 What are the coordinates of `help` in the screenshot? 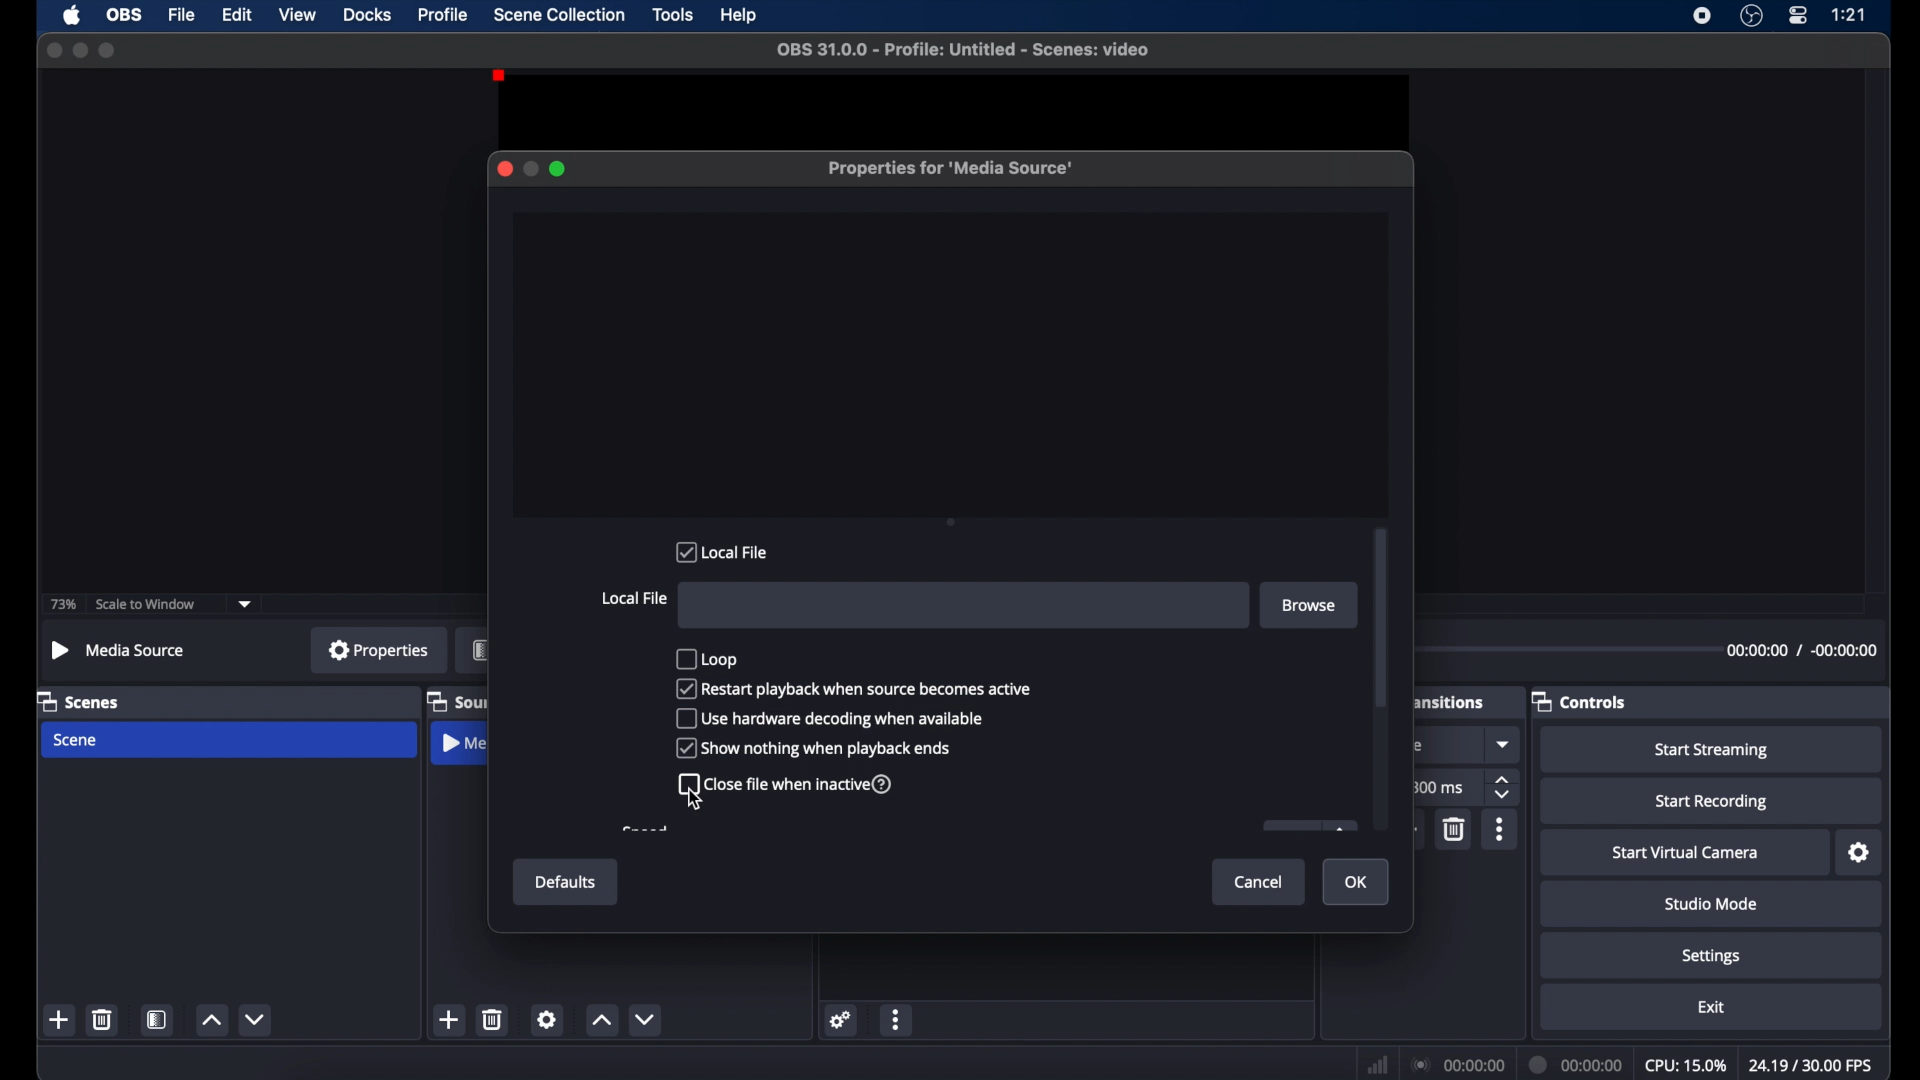 It's located at (740, 17).